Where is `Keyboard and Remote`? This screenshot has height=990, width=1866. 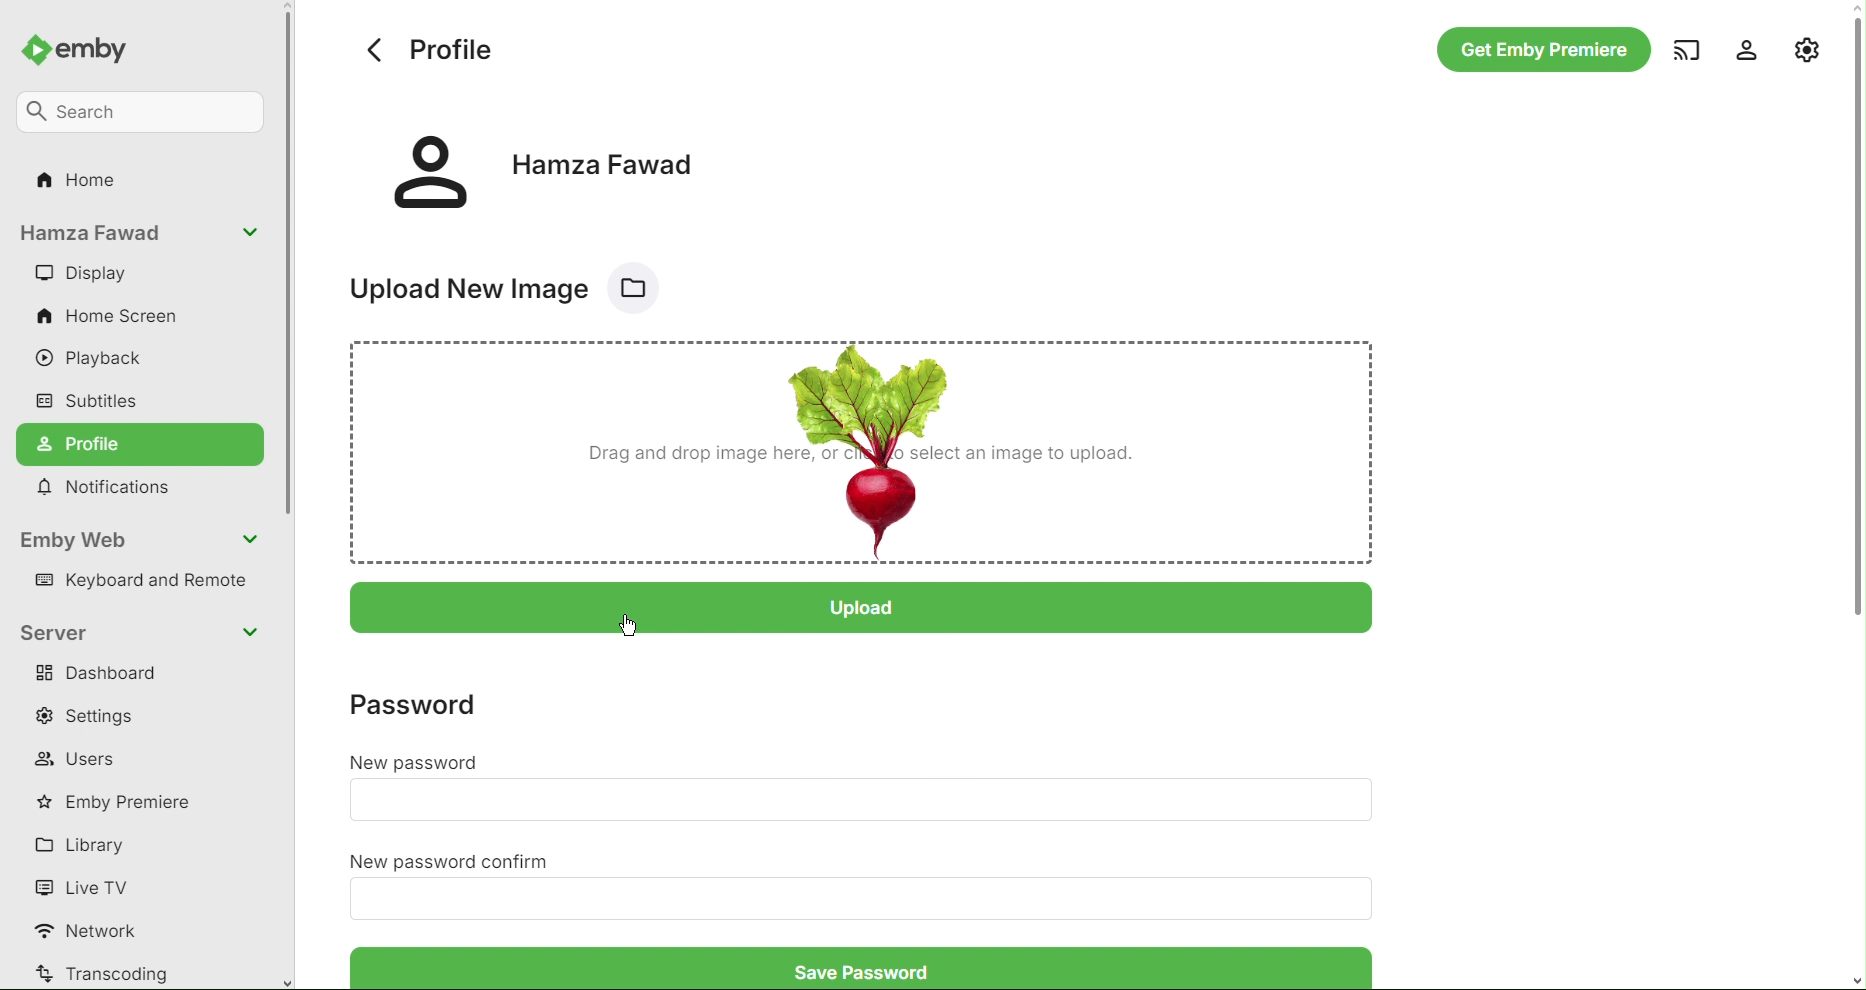 Keyboard and Remote is located at coordinates (147, 583).